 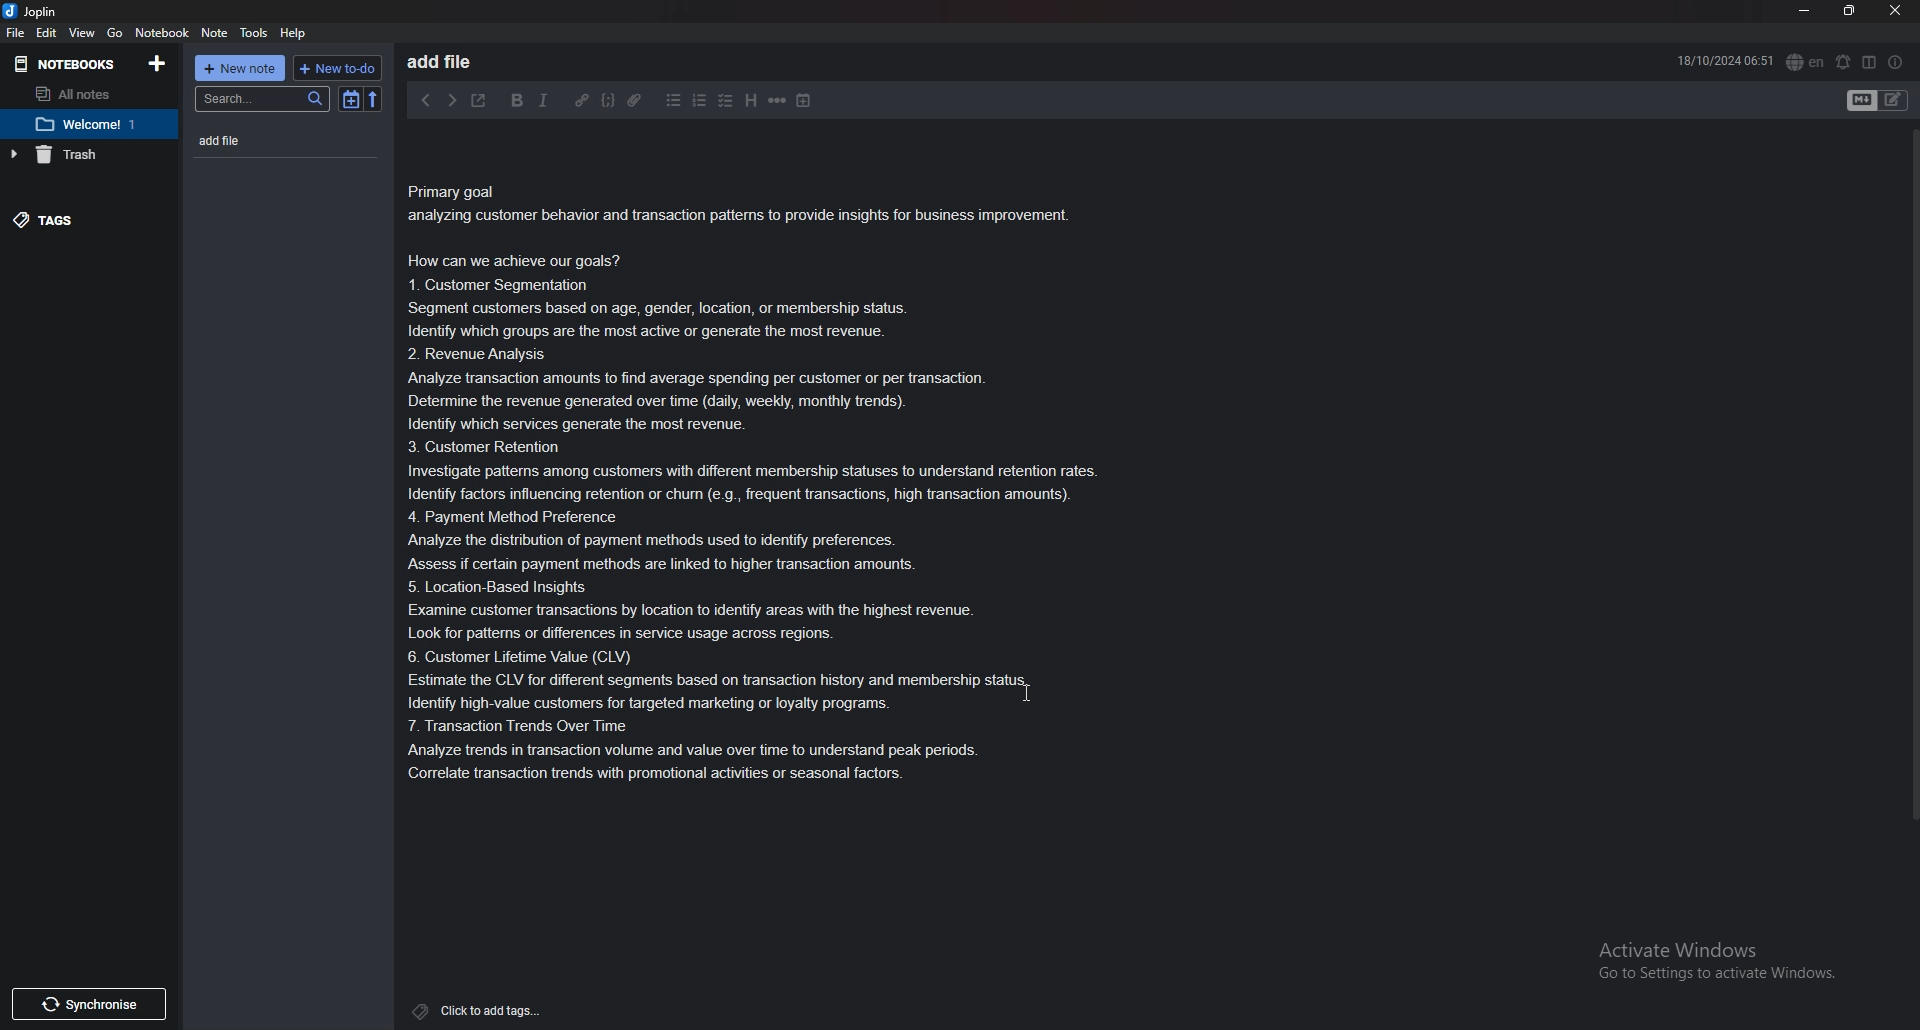 I want to click on Set alarm, so click(x=1843, y=61).